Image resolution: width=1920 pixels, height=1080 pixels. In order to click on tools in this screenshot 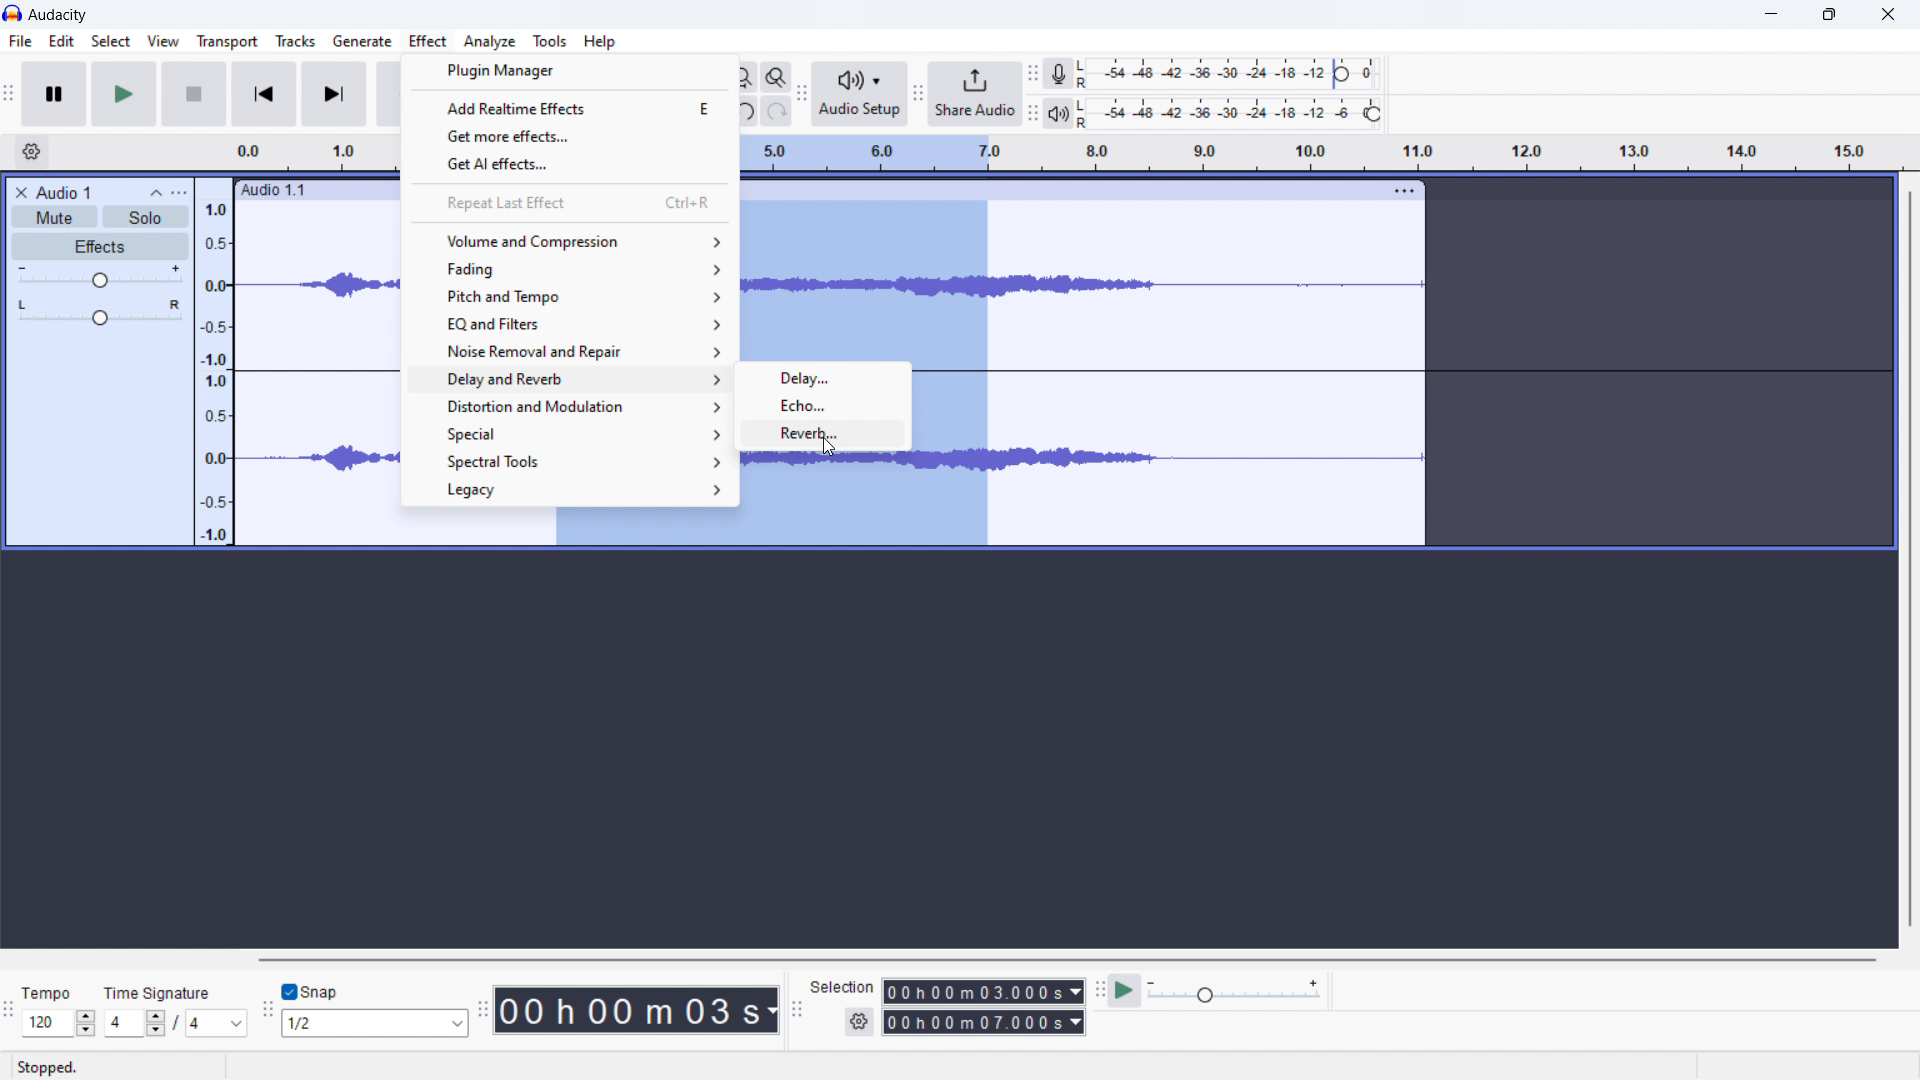, I will do `click(551, 41)`.